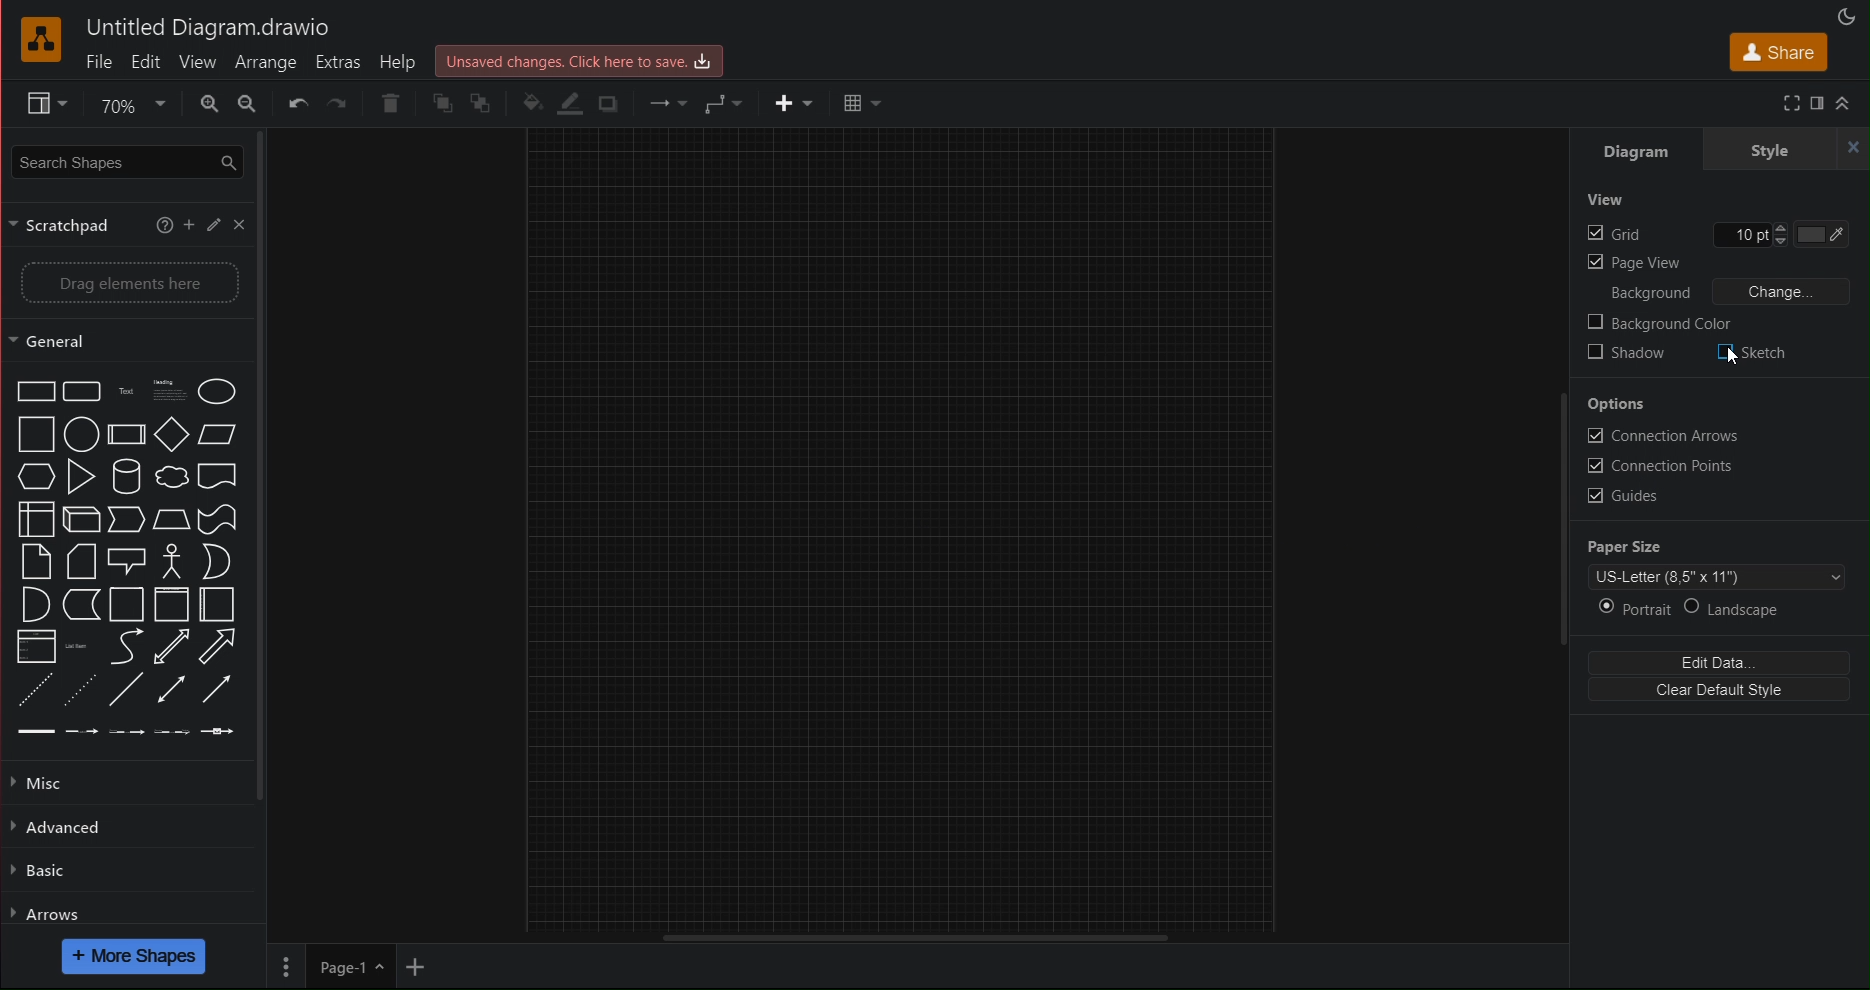 The width and height of the screenshot is (1870, 990). I want to click on Paper Size, so click(1637, 545).